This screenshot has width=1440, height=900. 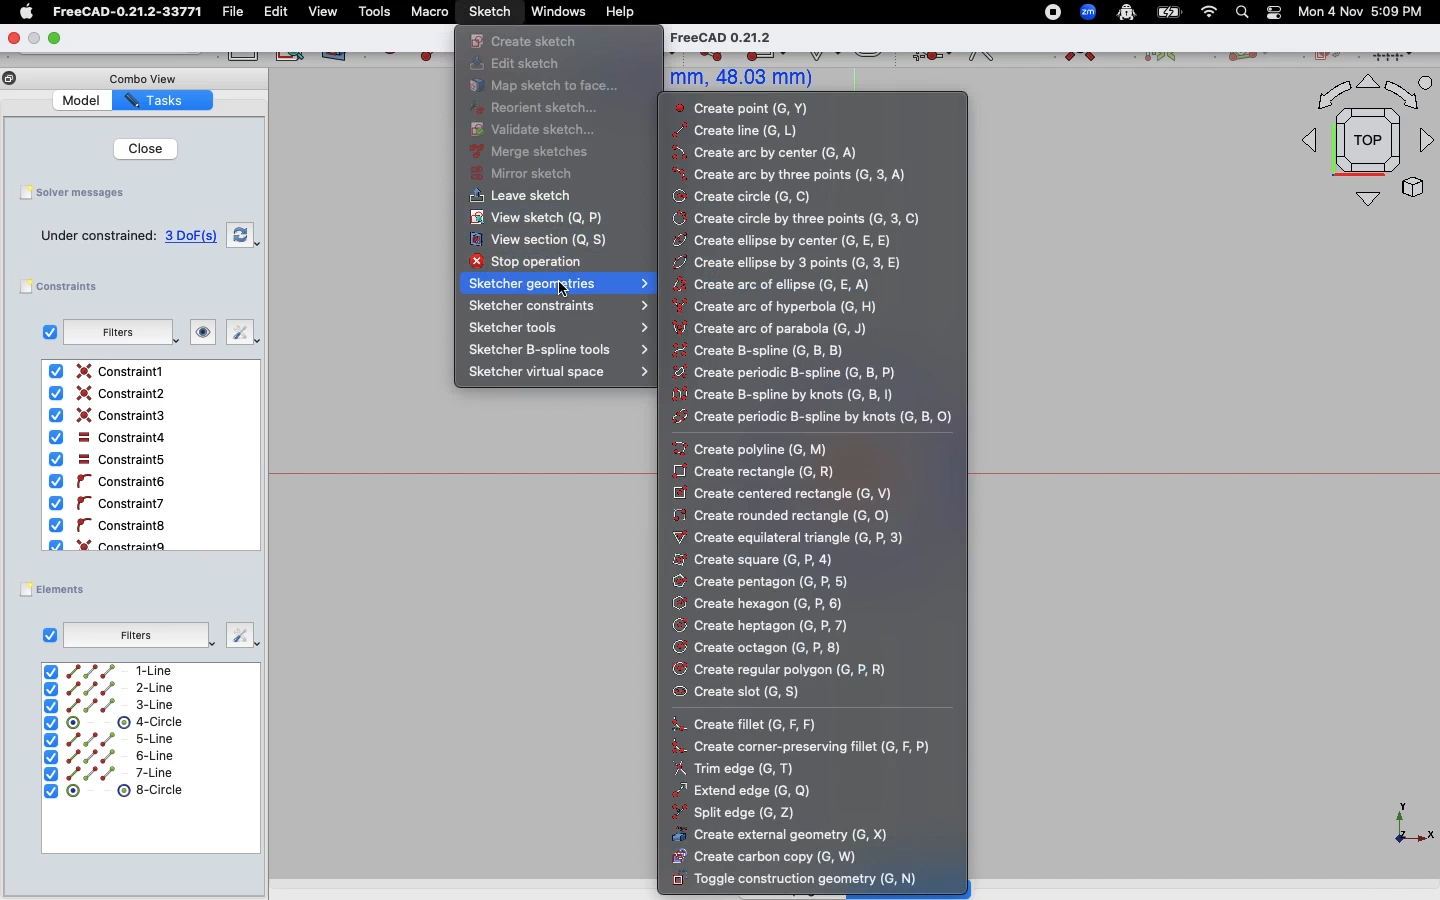 What do you see at coordinates (765, 470) in the screenshot?
I see `Create rectangle (G, R)` at bounding box center [765, 470].